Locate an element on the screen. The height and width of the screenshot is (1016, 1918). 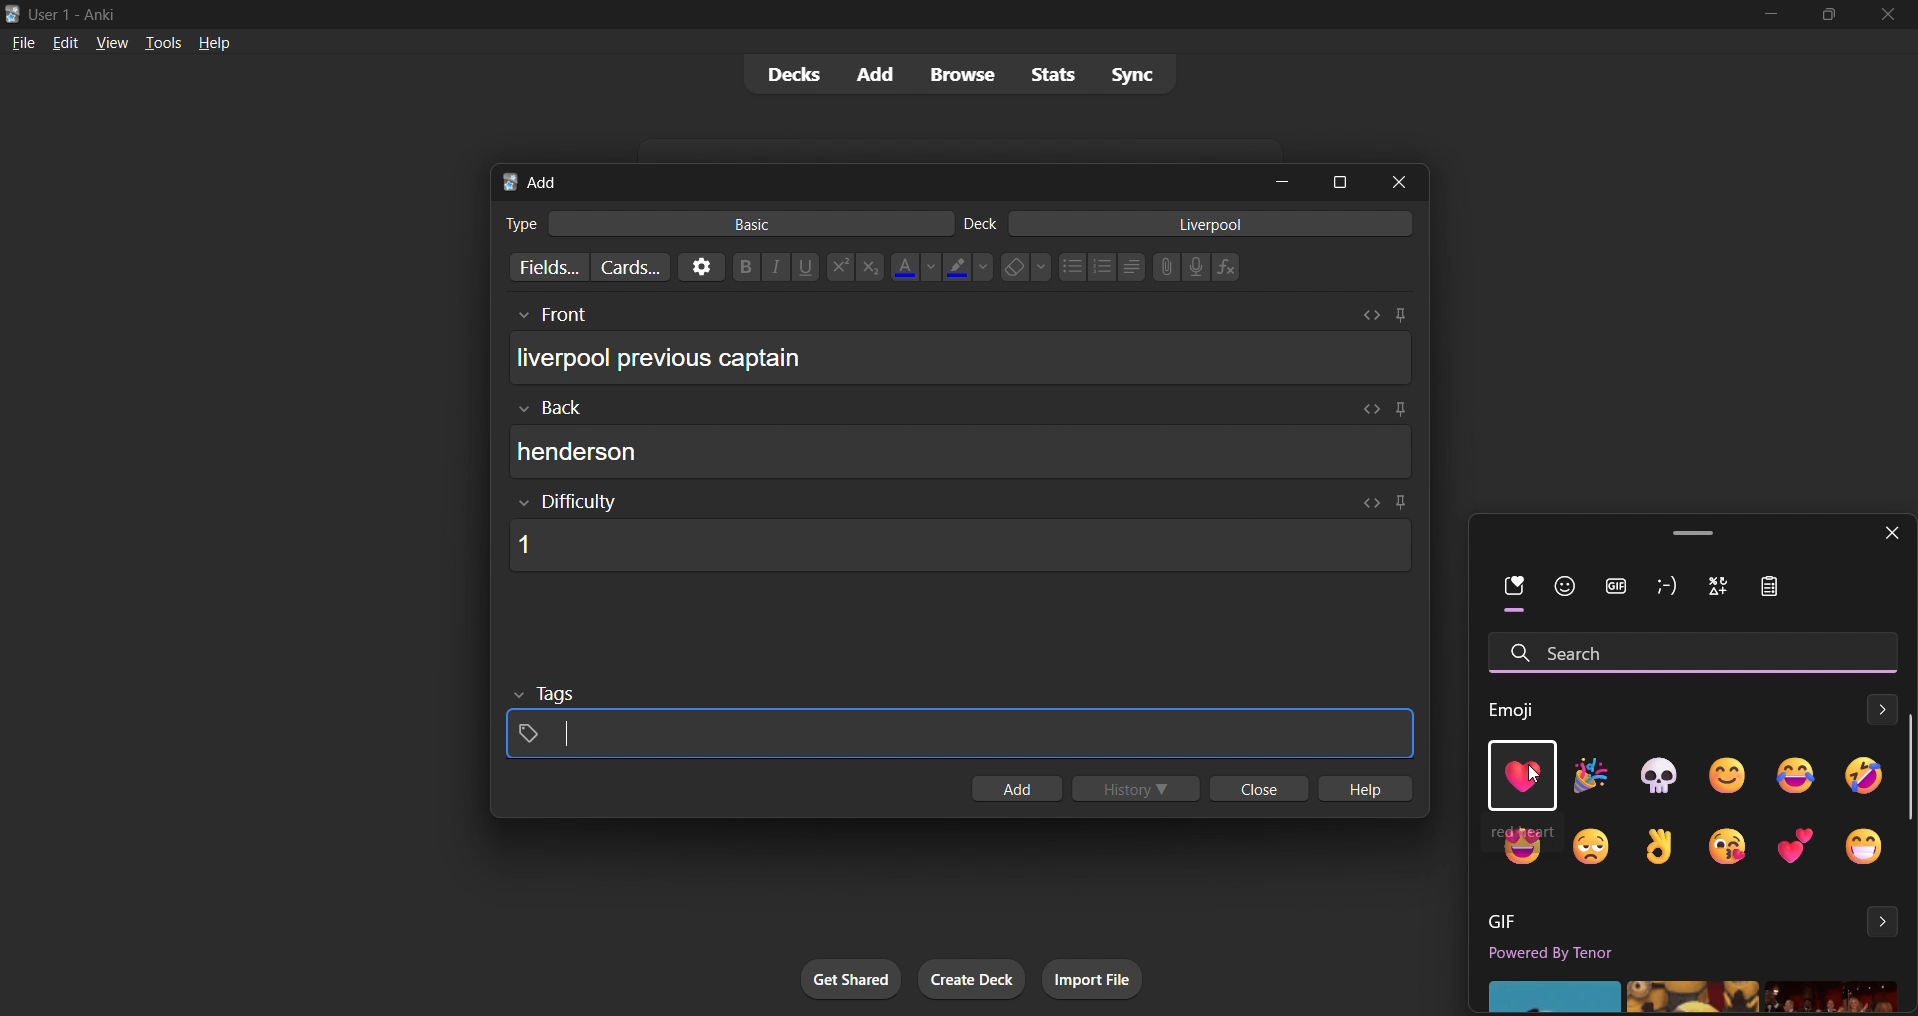
emoji is located at coordinates (1665, 846).